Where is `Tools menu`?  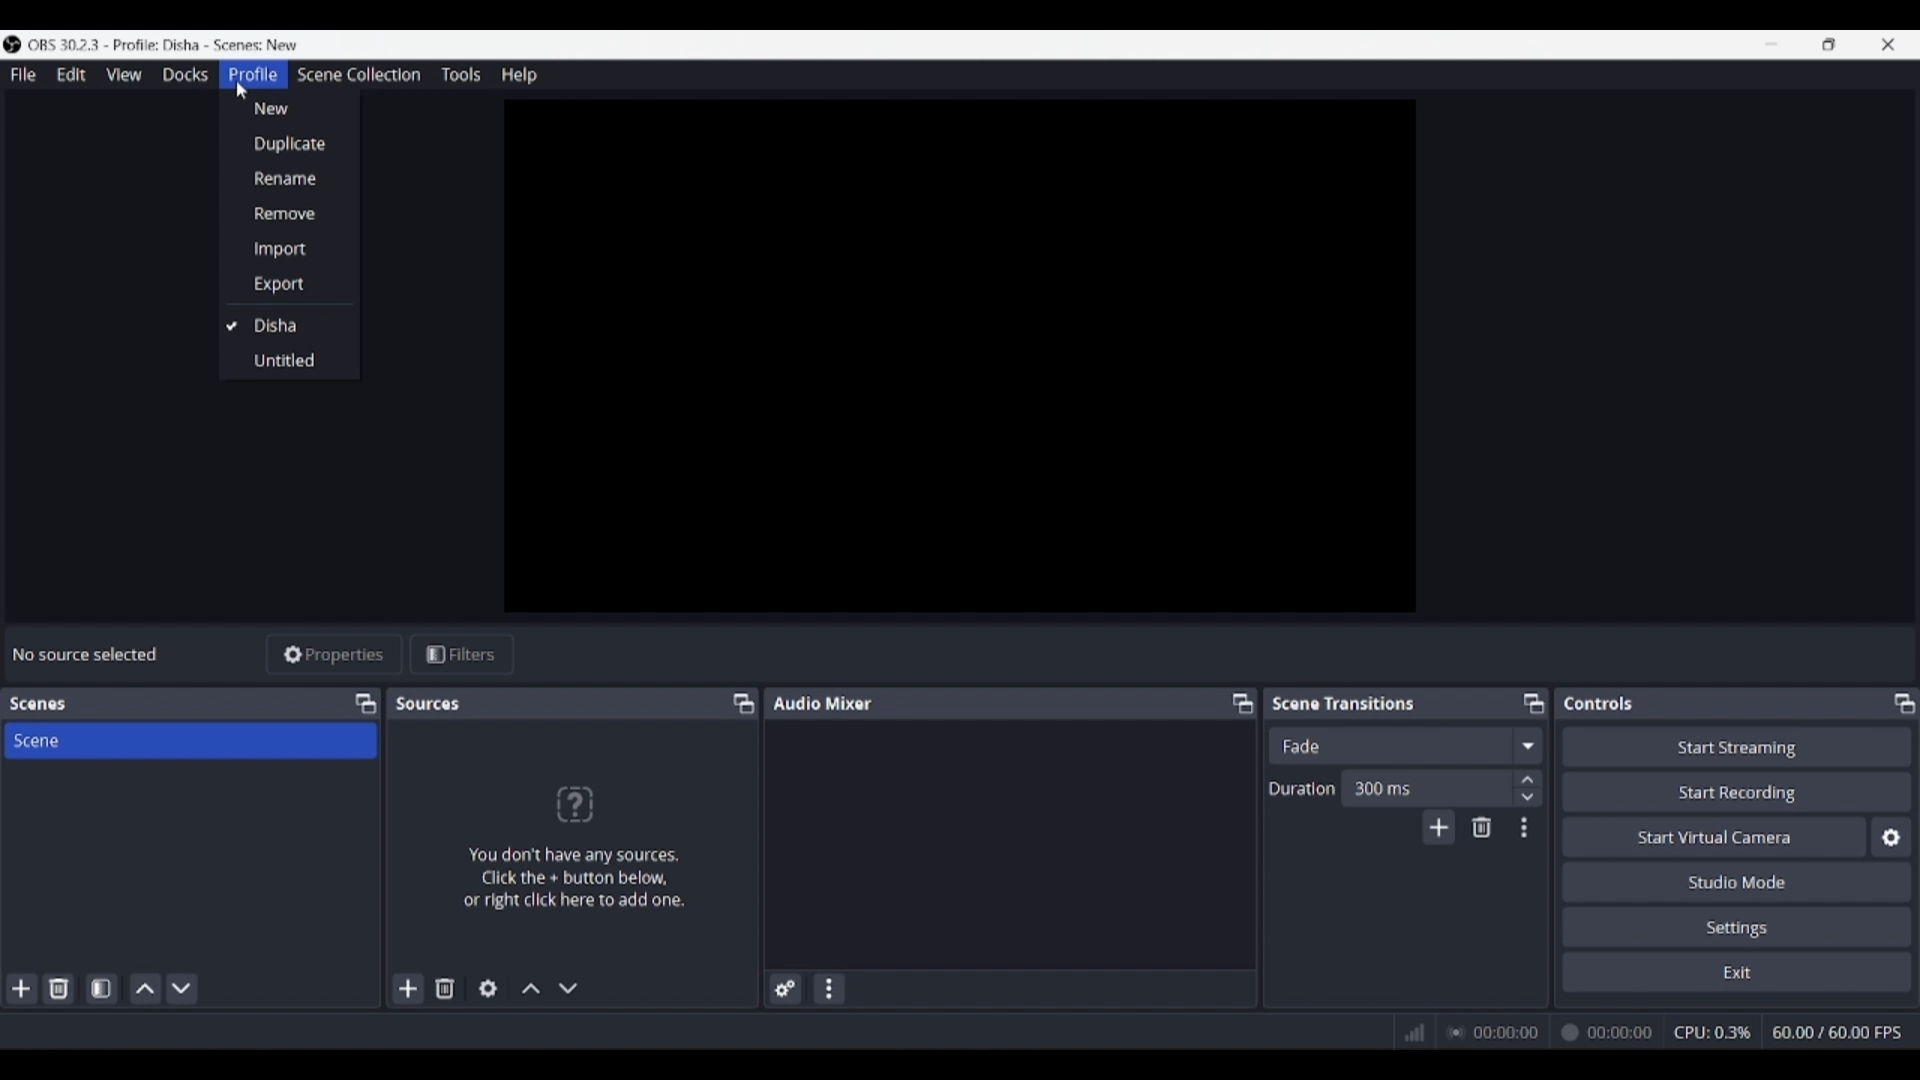
Tools menu is located at coordinates (460, 74).